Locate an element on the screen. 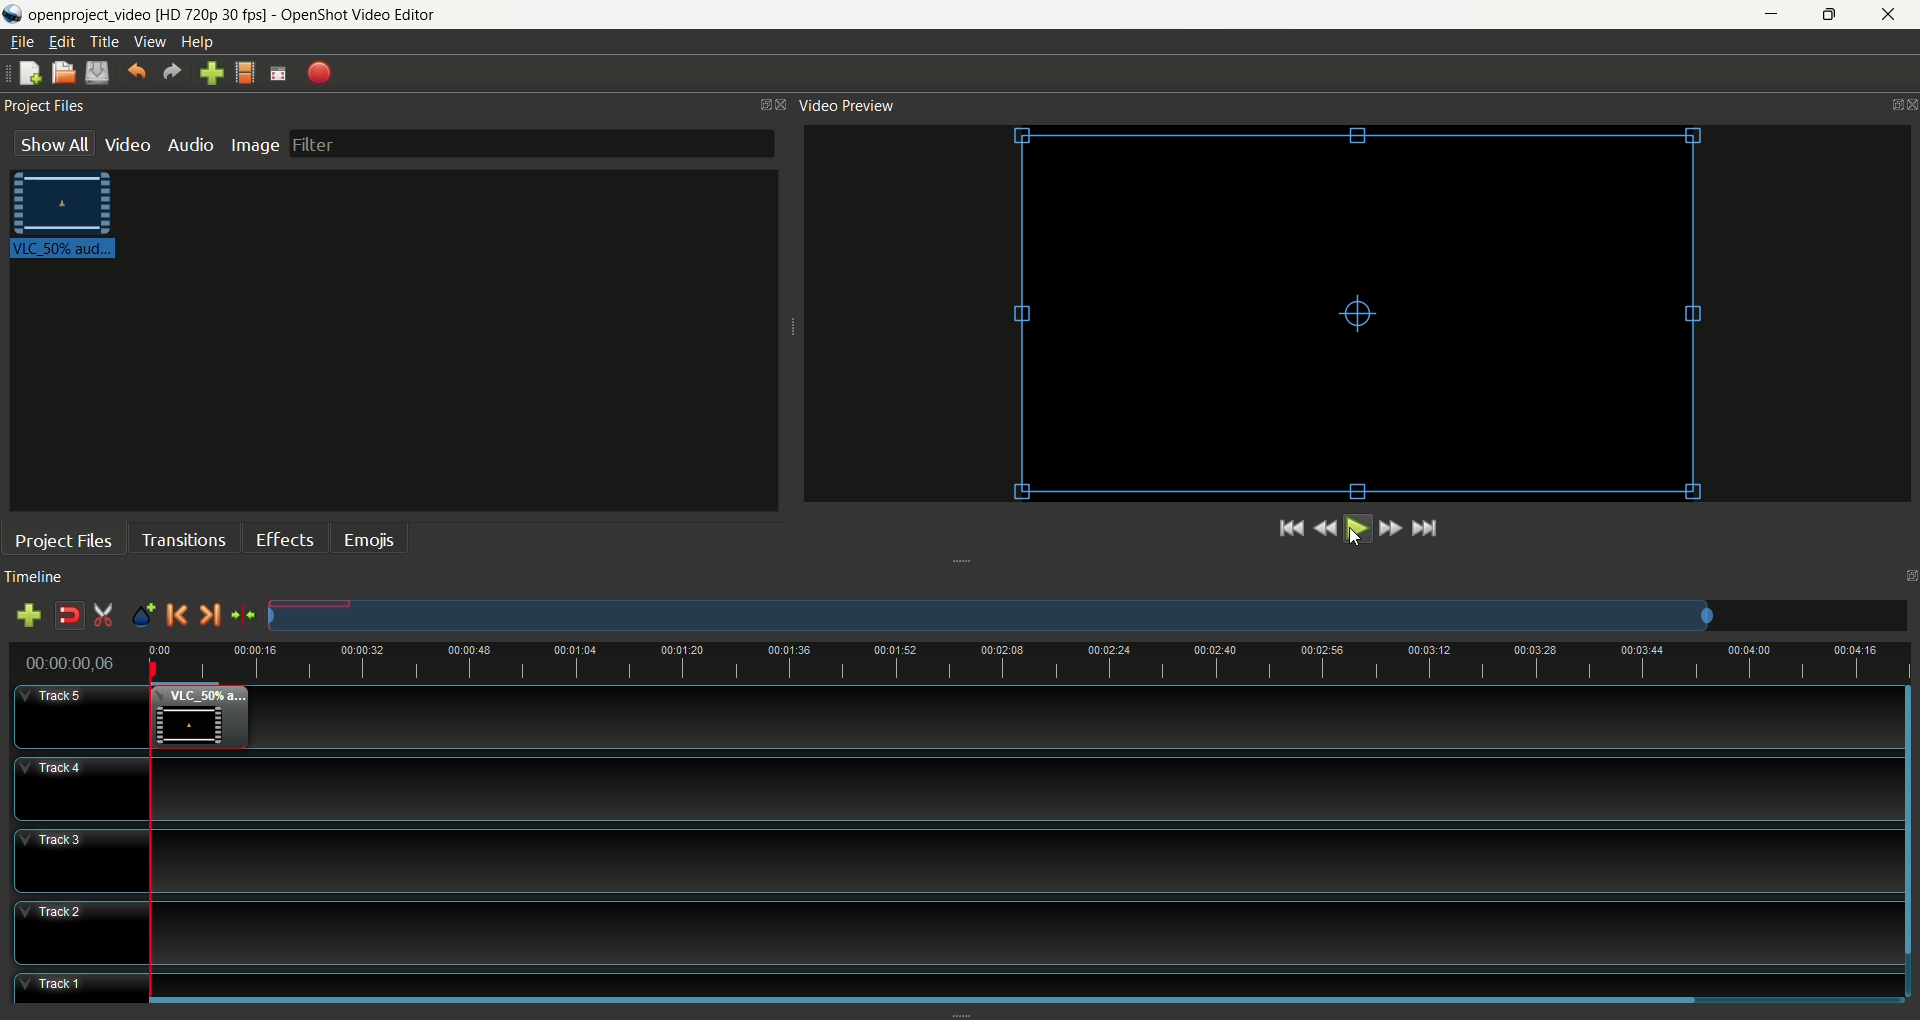 This screenshot has height=1020, width=1920. effects is located at coordinates (285, 536).